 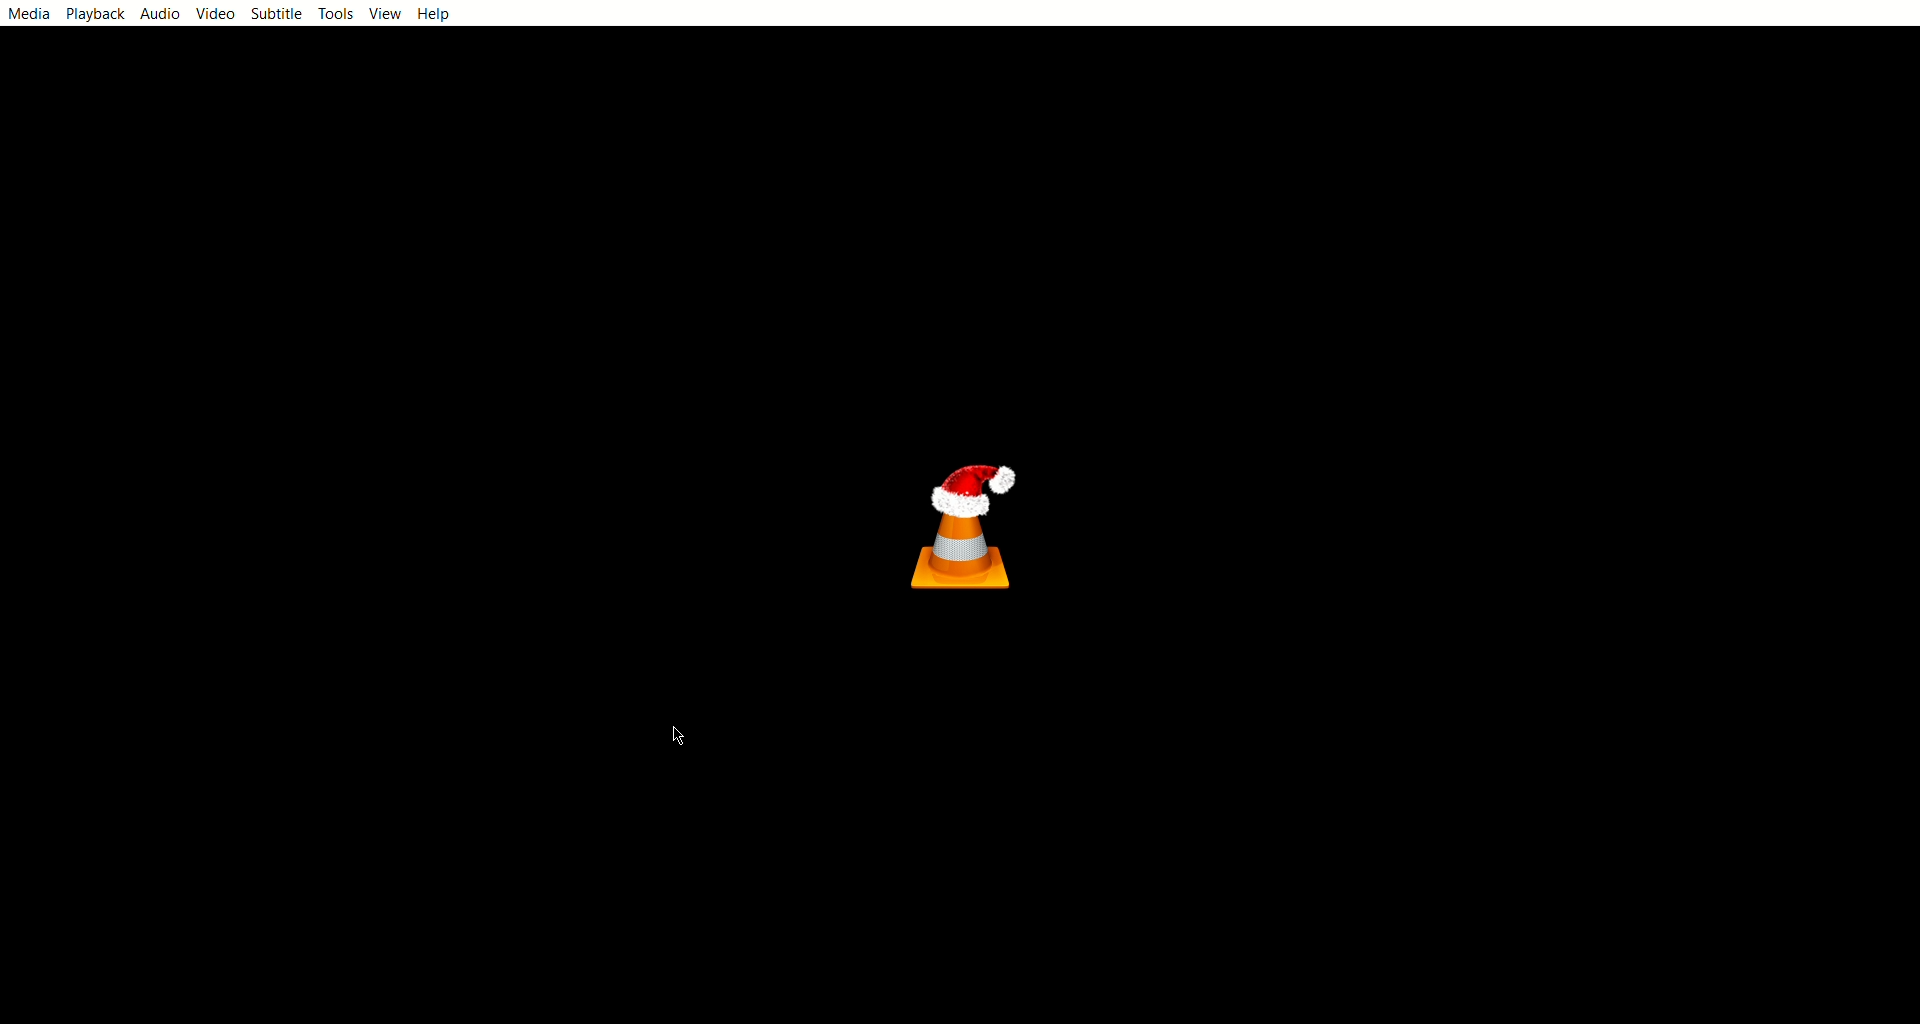 I want to click on video, so click(x=214, y=14).